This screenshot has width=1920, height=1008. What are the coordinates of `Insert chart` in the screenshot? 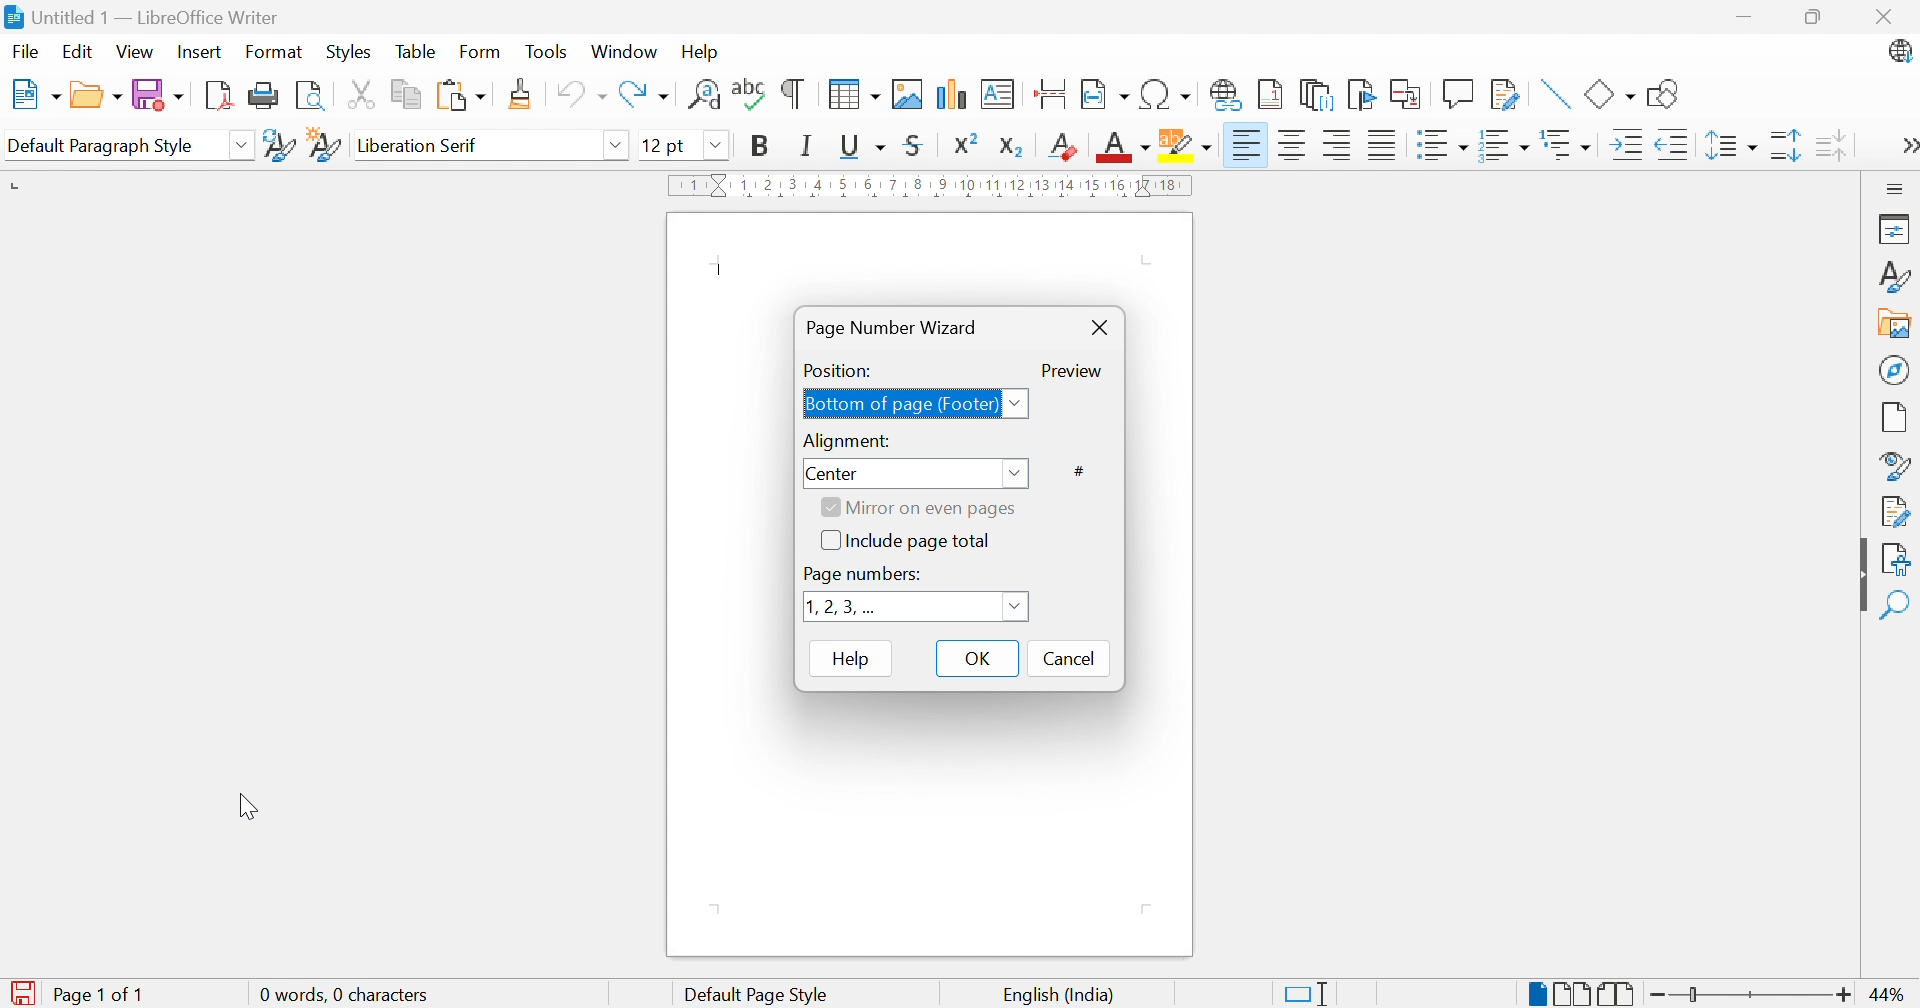 It's located at (953, 94).